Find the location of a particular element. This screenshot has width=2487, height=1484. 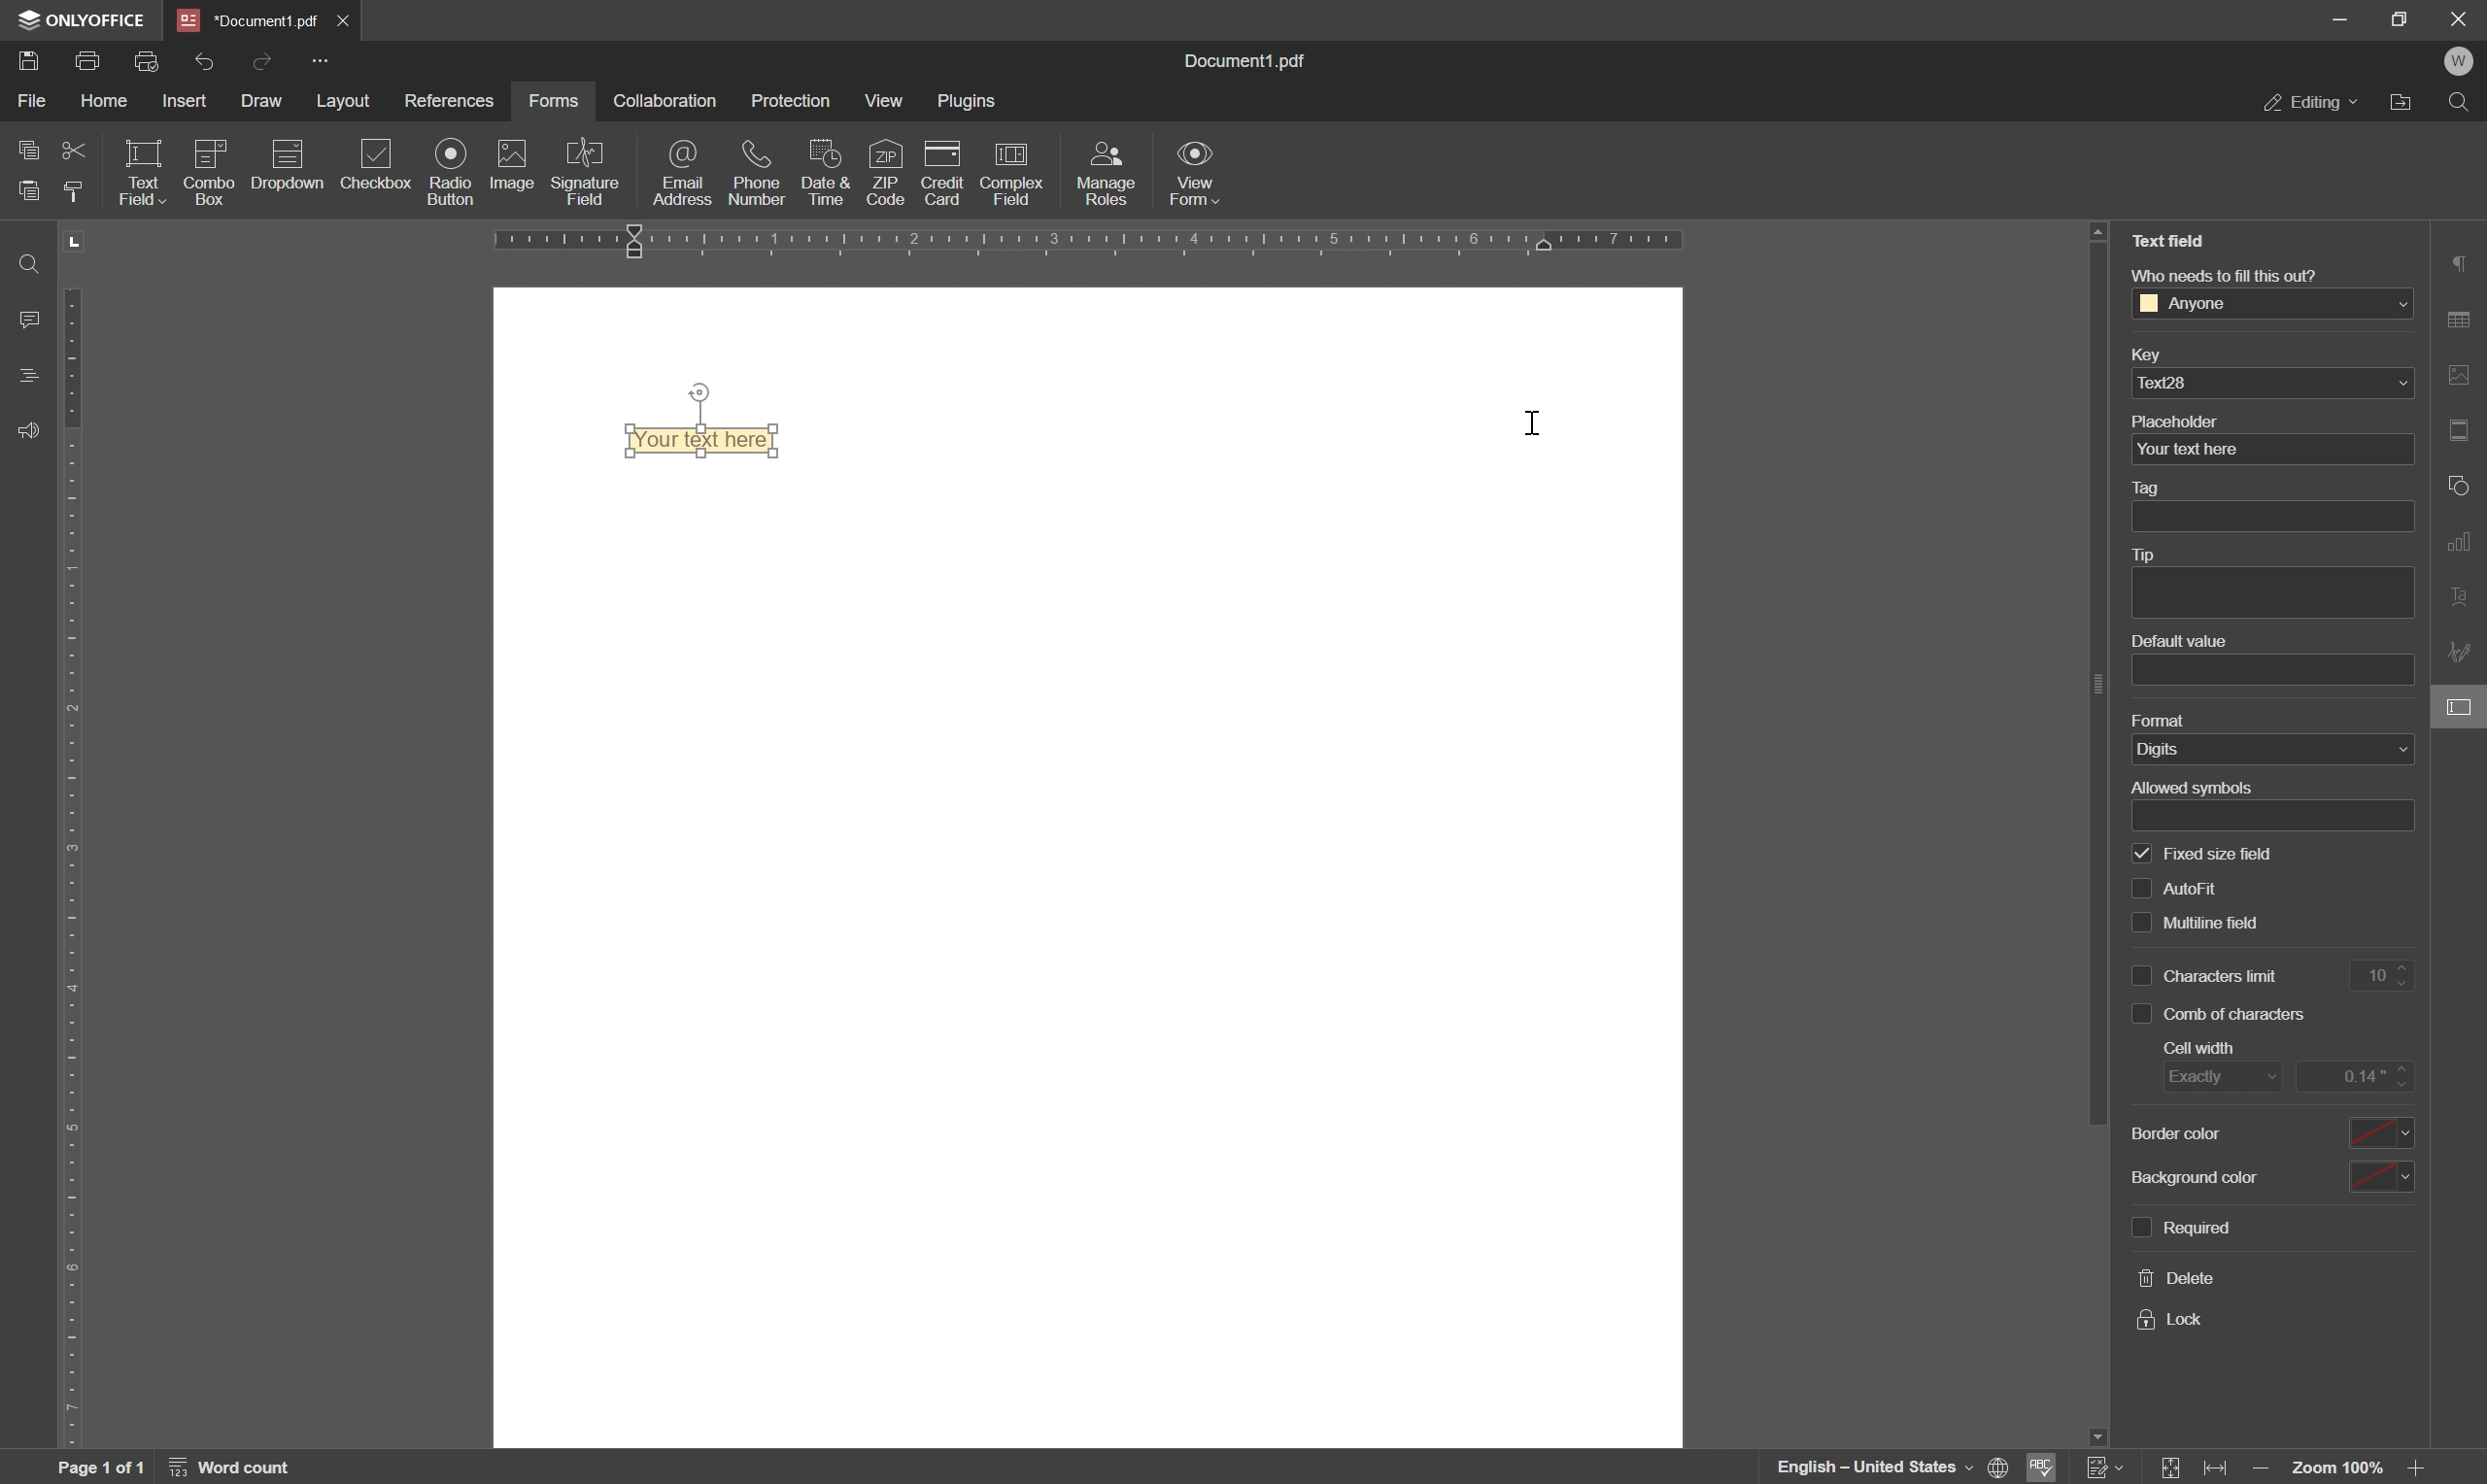

undo is located at coordinates (207, 60).